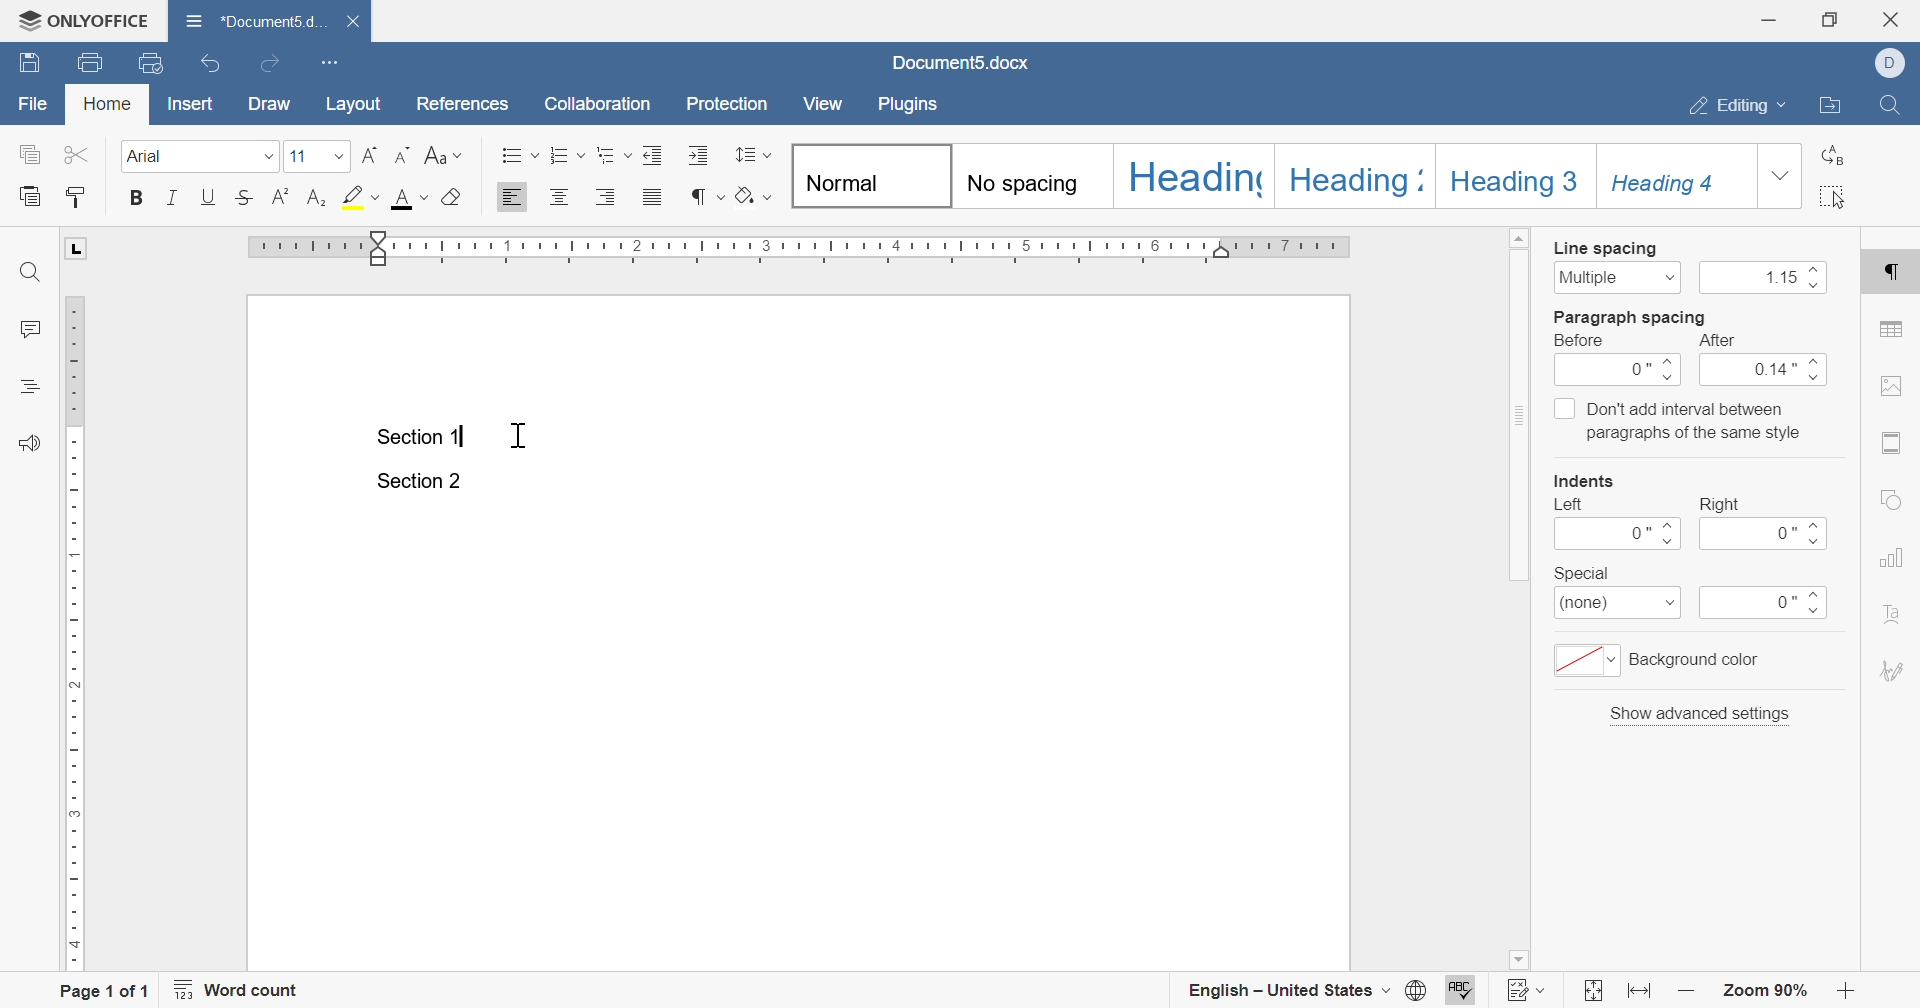 This screenshot has width=1920, height=1008. What do you see at coordinates (801, 249) in the screenshot?
I see `ruler` at bounding box center [801, 249].